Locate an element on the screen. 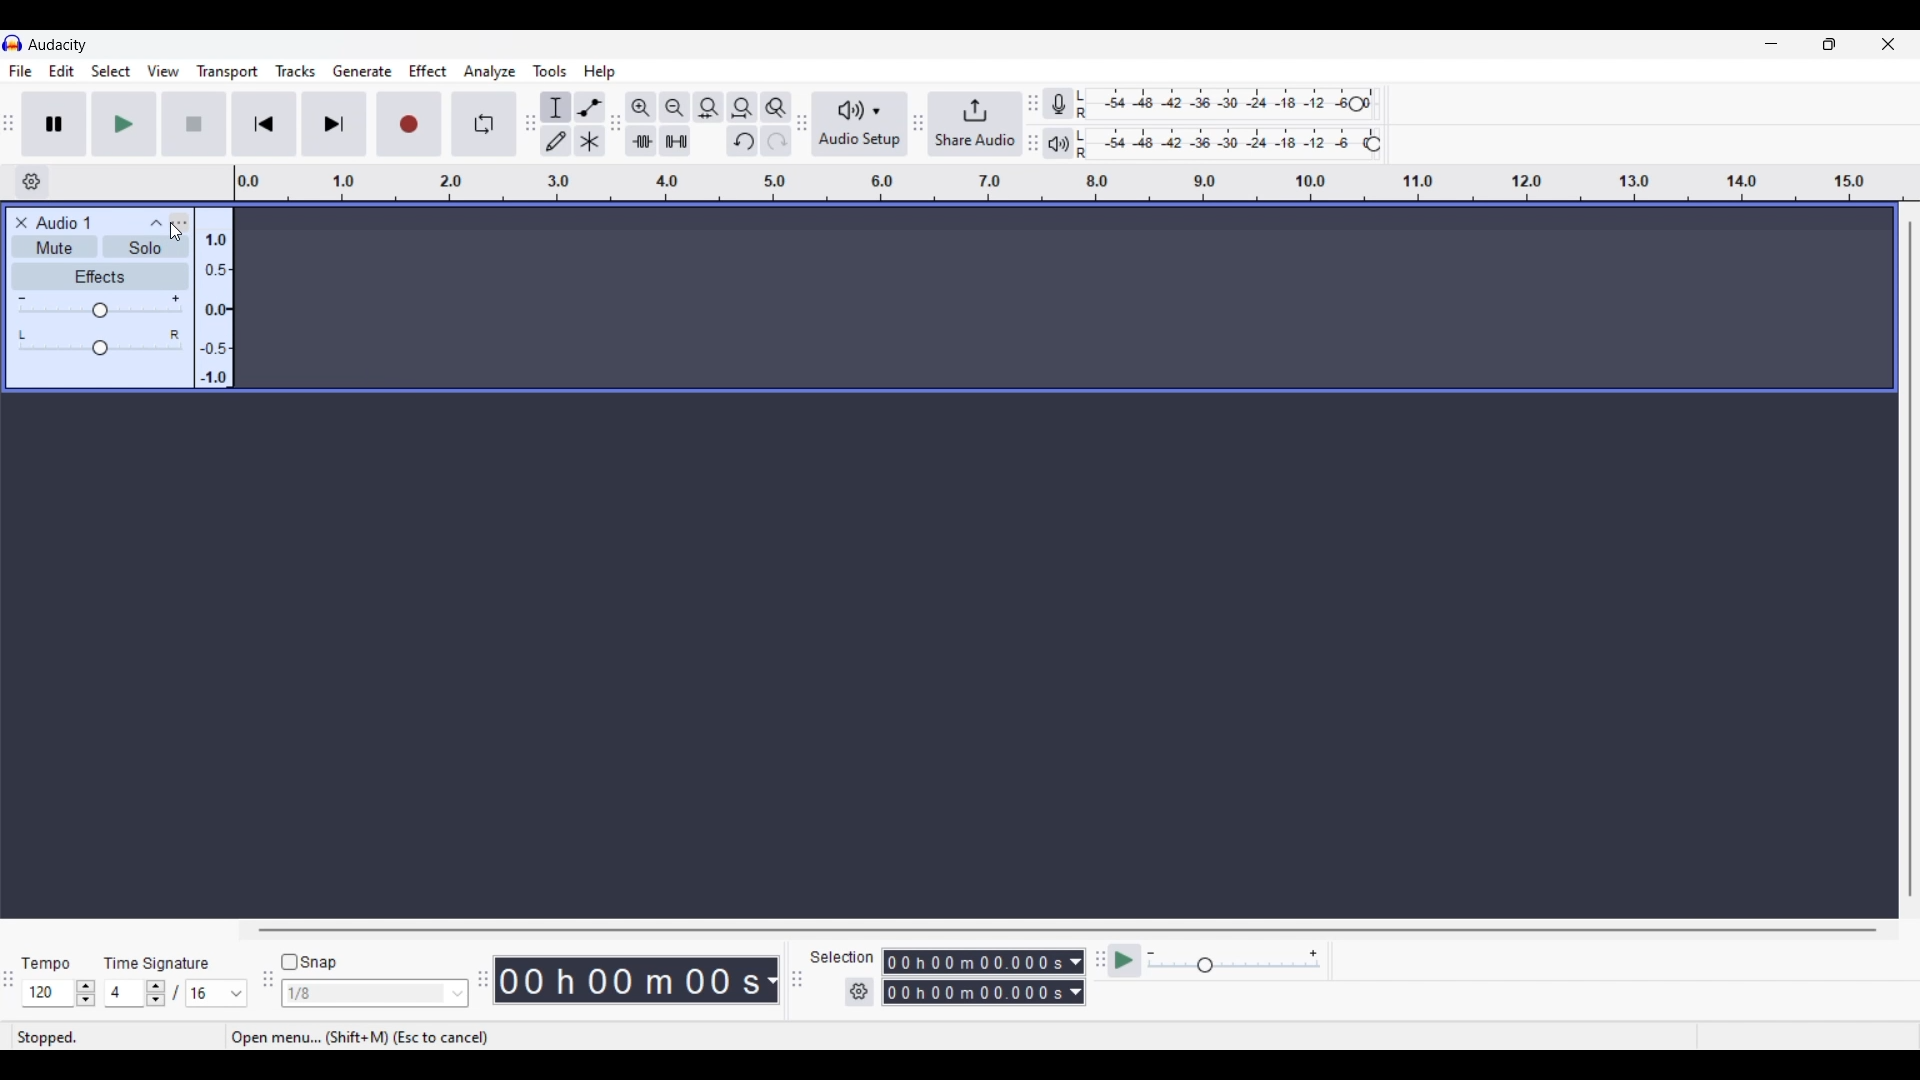 Image resolution: width=1920 pixels, height=1080 pixels. Enable looping is located at coordinates (485, 124).